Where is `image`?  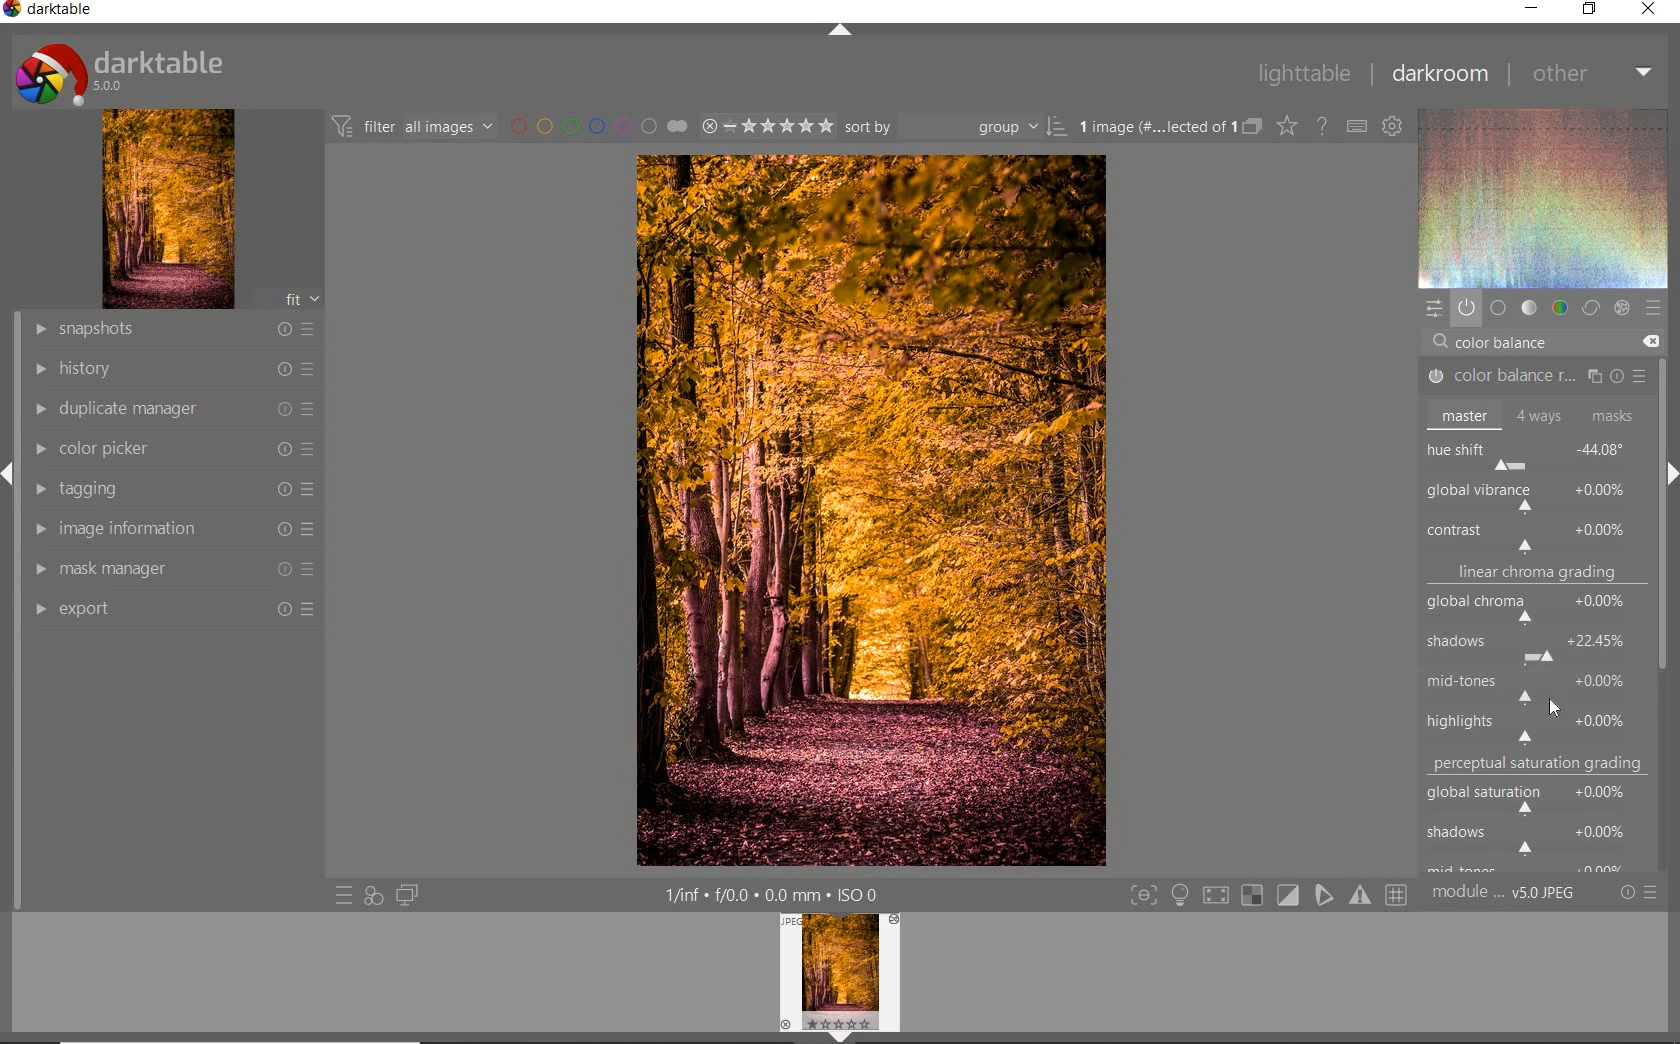 image is located at coordinates (169, 209).